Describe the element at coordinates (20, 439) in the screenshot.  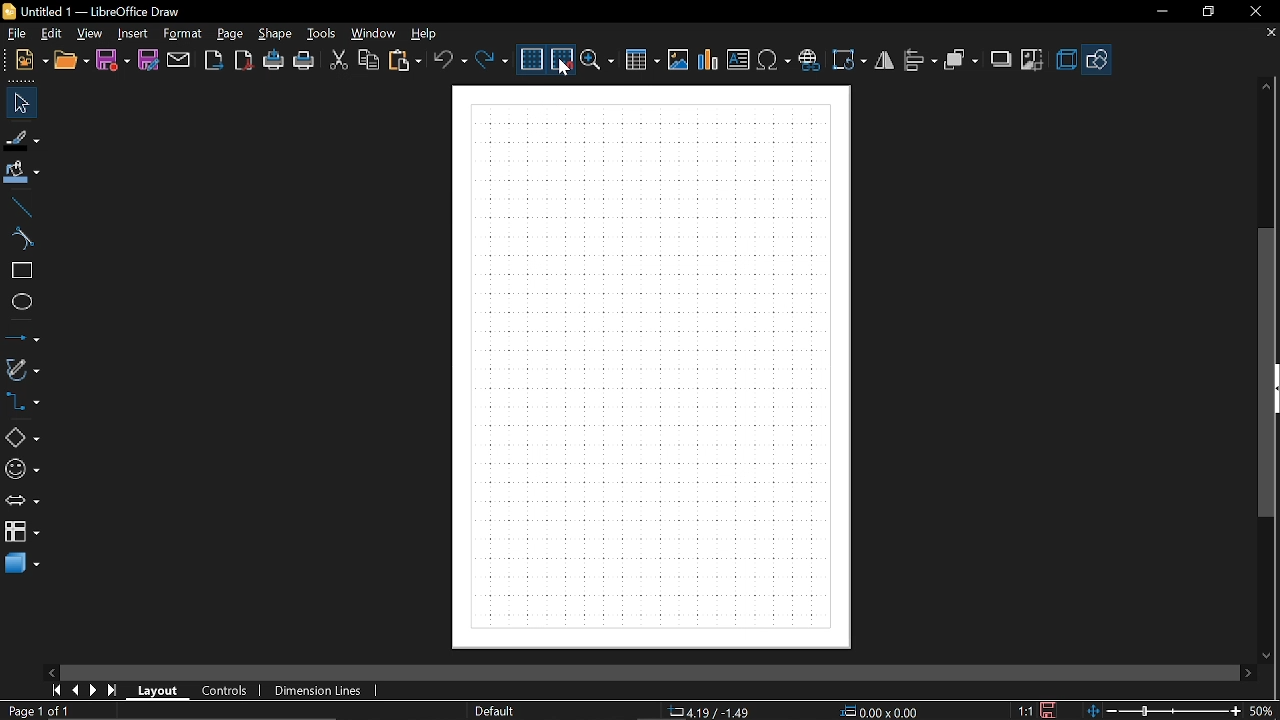
I see `shapes` at that location.